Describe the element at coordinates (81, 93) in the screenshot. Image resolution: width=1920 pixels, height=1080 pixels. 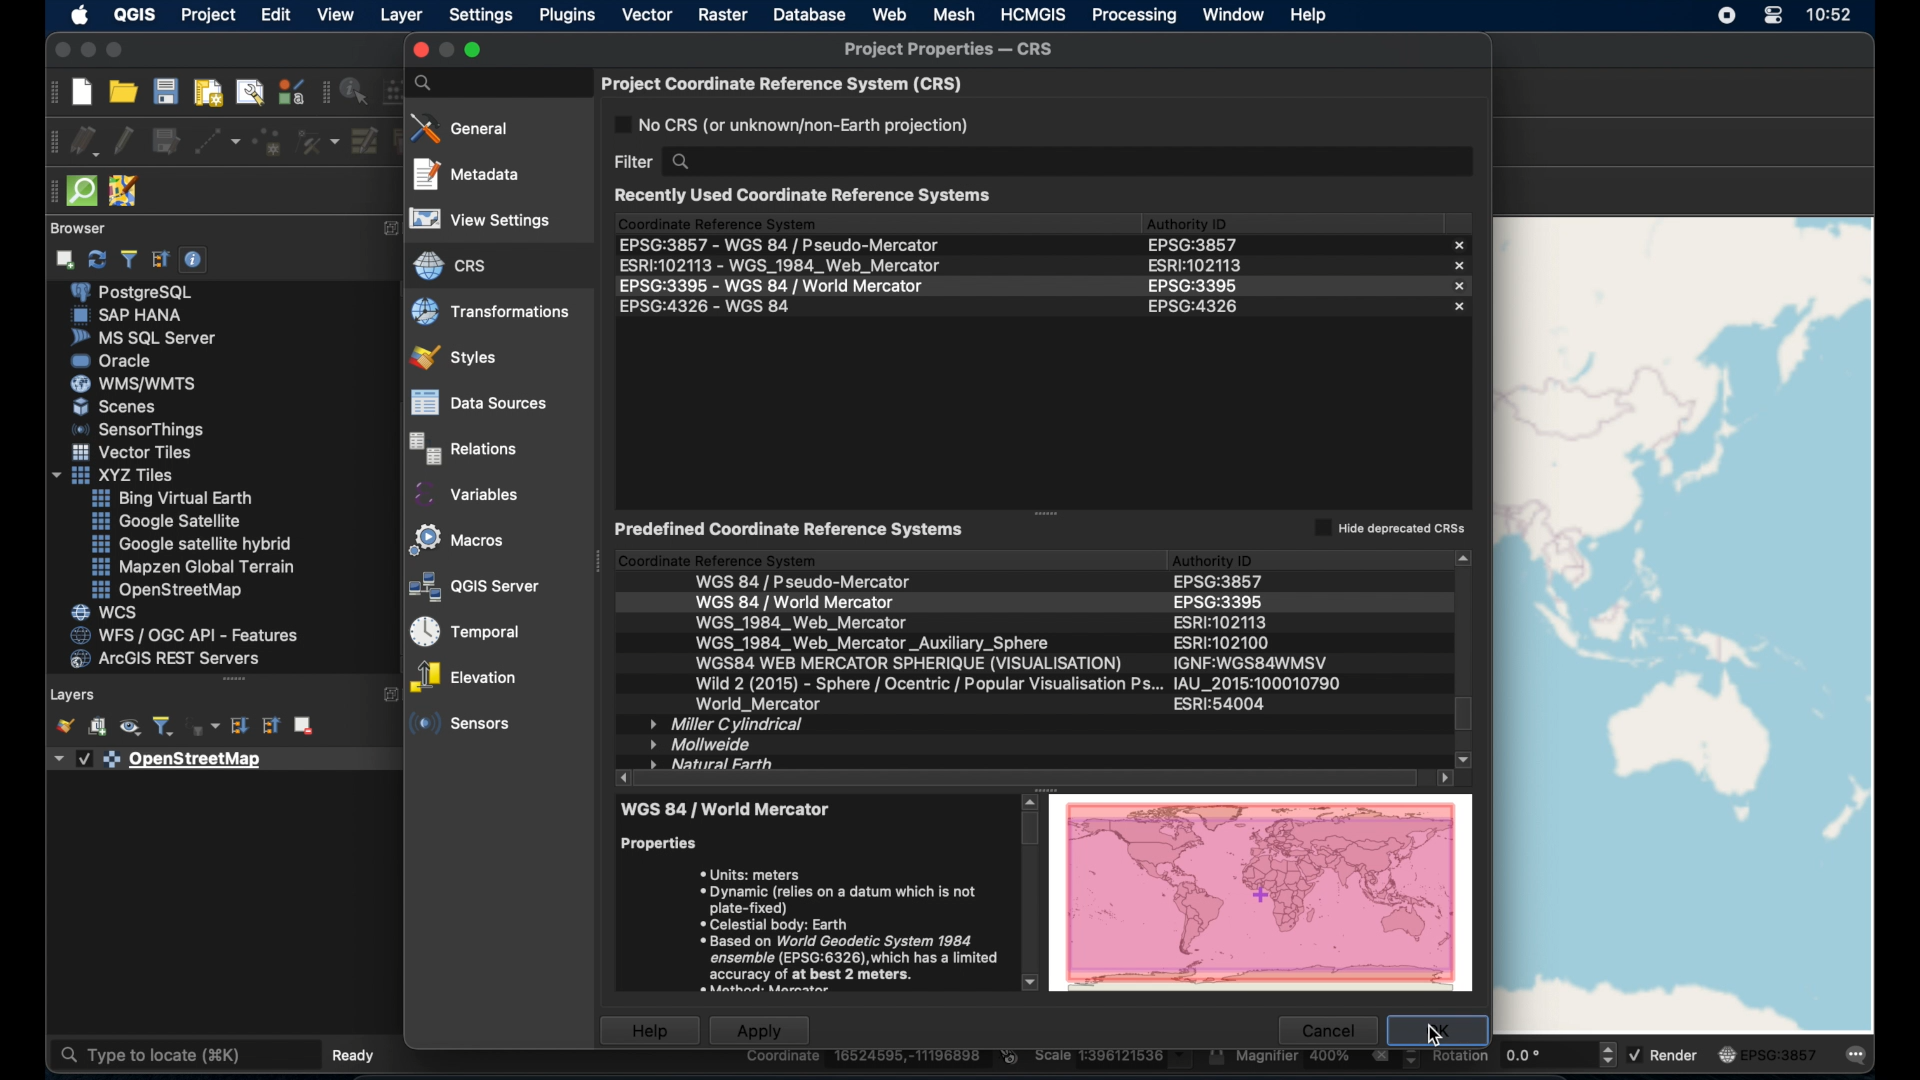
I see `new project` at that location.